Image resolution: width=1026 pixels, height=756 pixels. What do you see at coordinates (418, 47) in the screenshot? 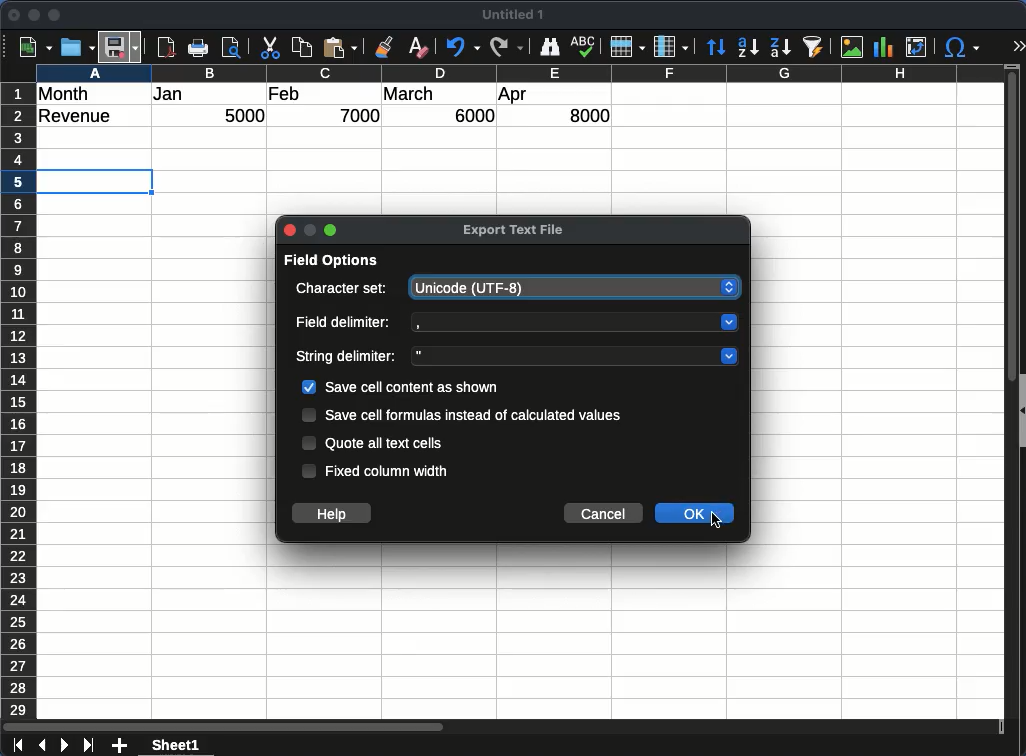
I see `clear formatting` at bounding box center [418, 47].